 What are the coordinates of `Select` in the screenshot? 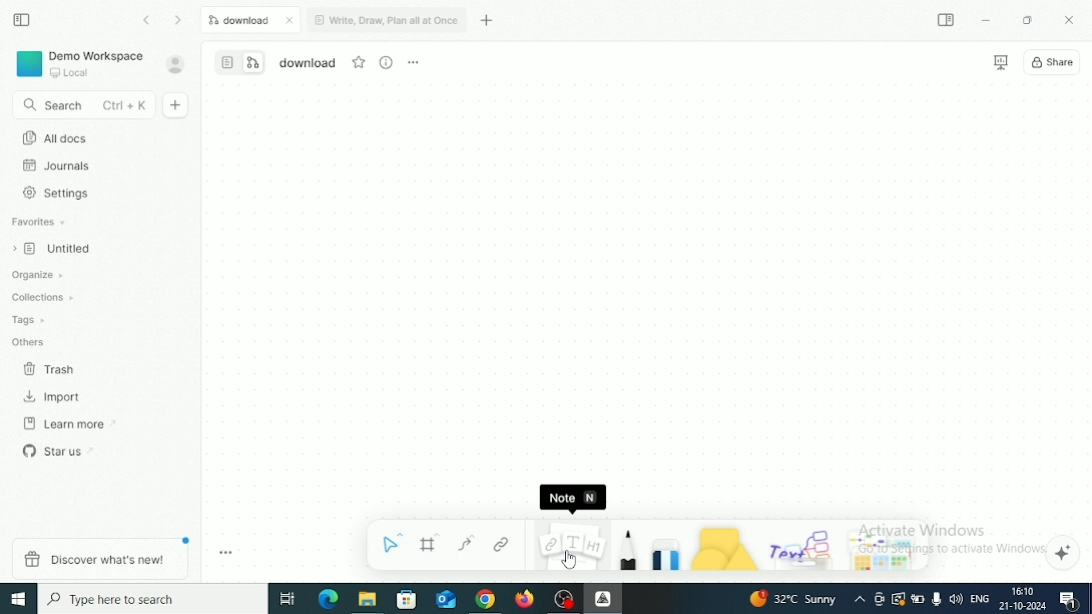 It's located at (390, 543).